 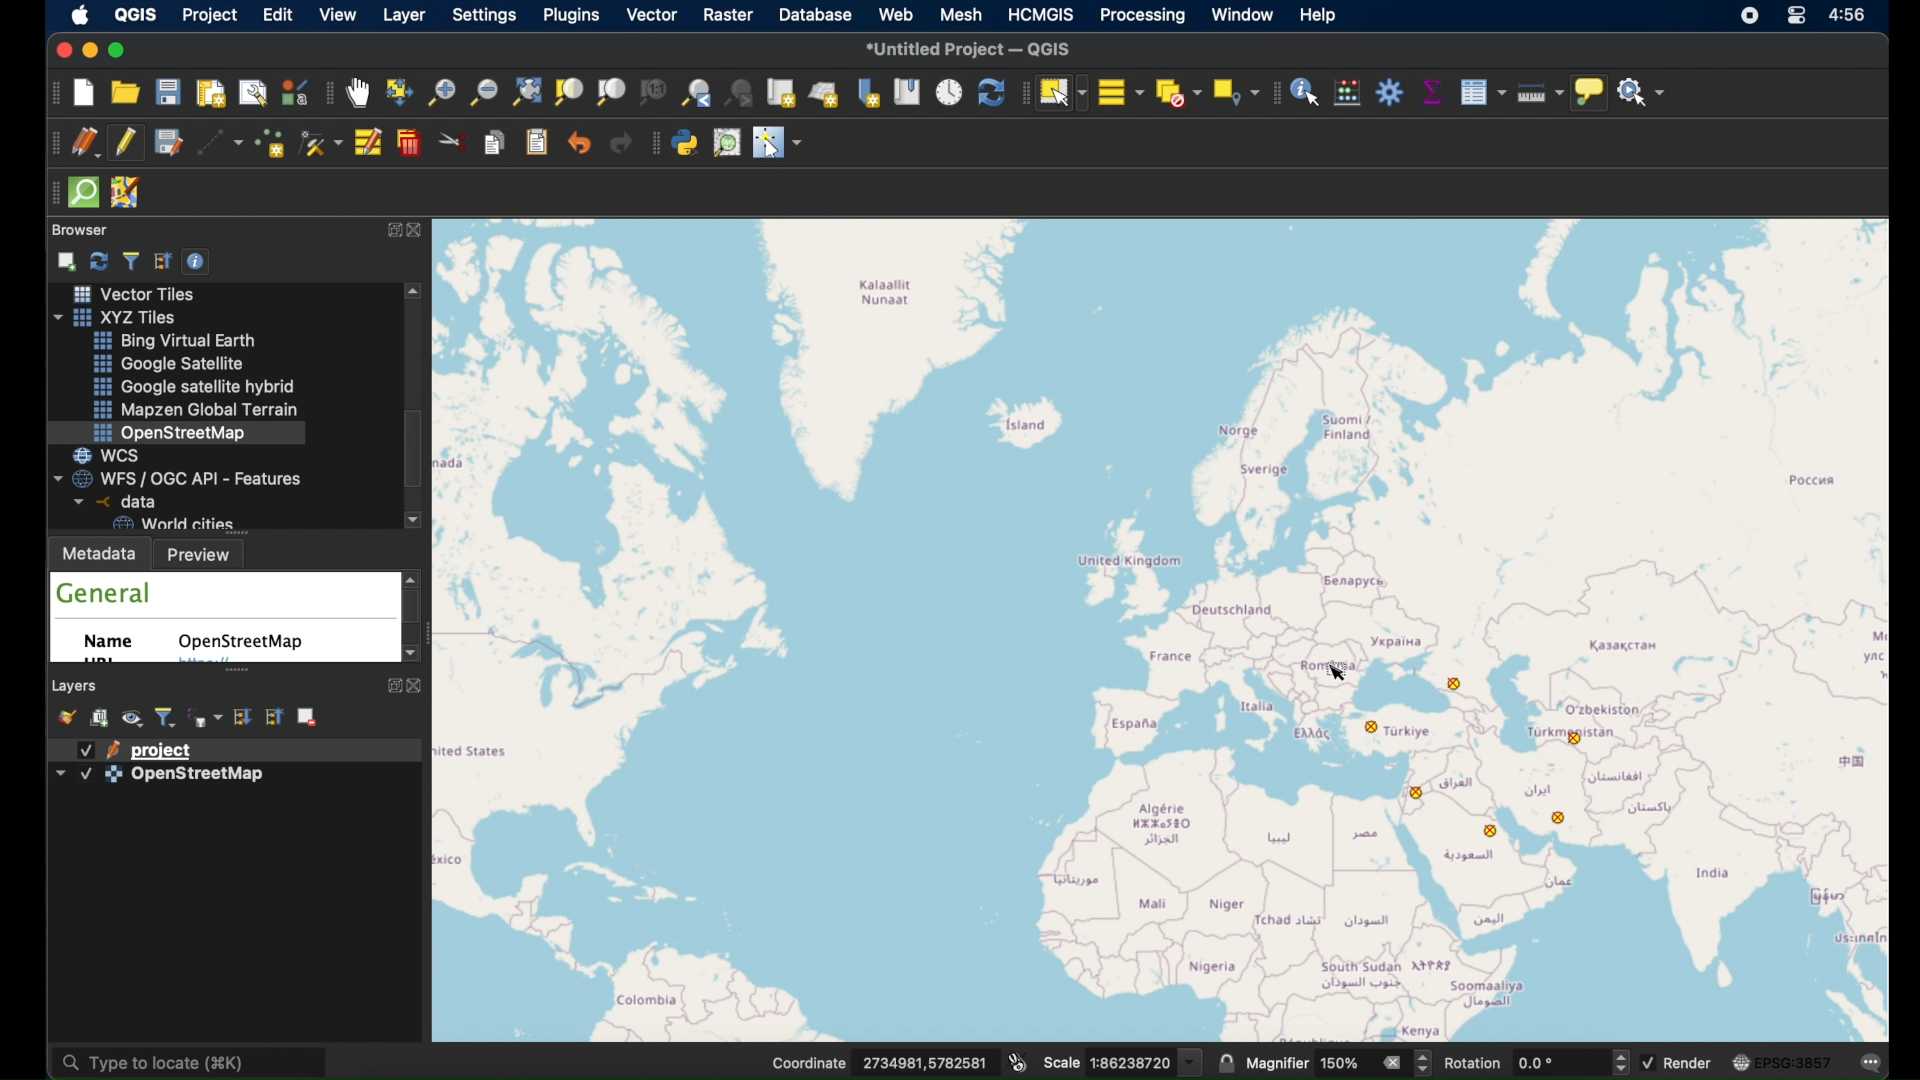 I want to click on point feature, so click(x=1373, y=727).